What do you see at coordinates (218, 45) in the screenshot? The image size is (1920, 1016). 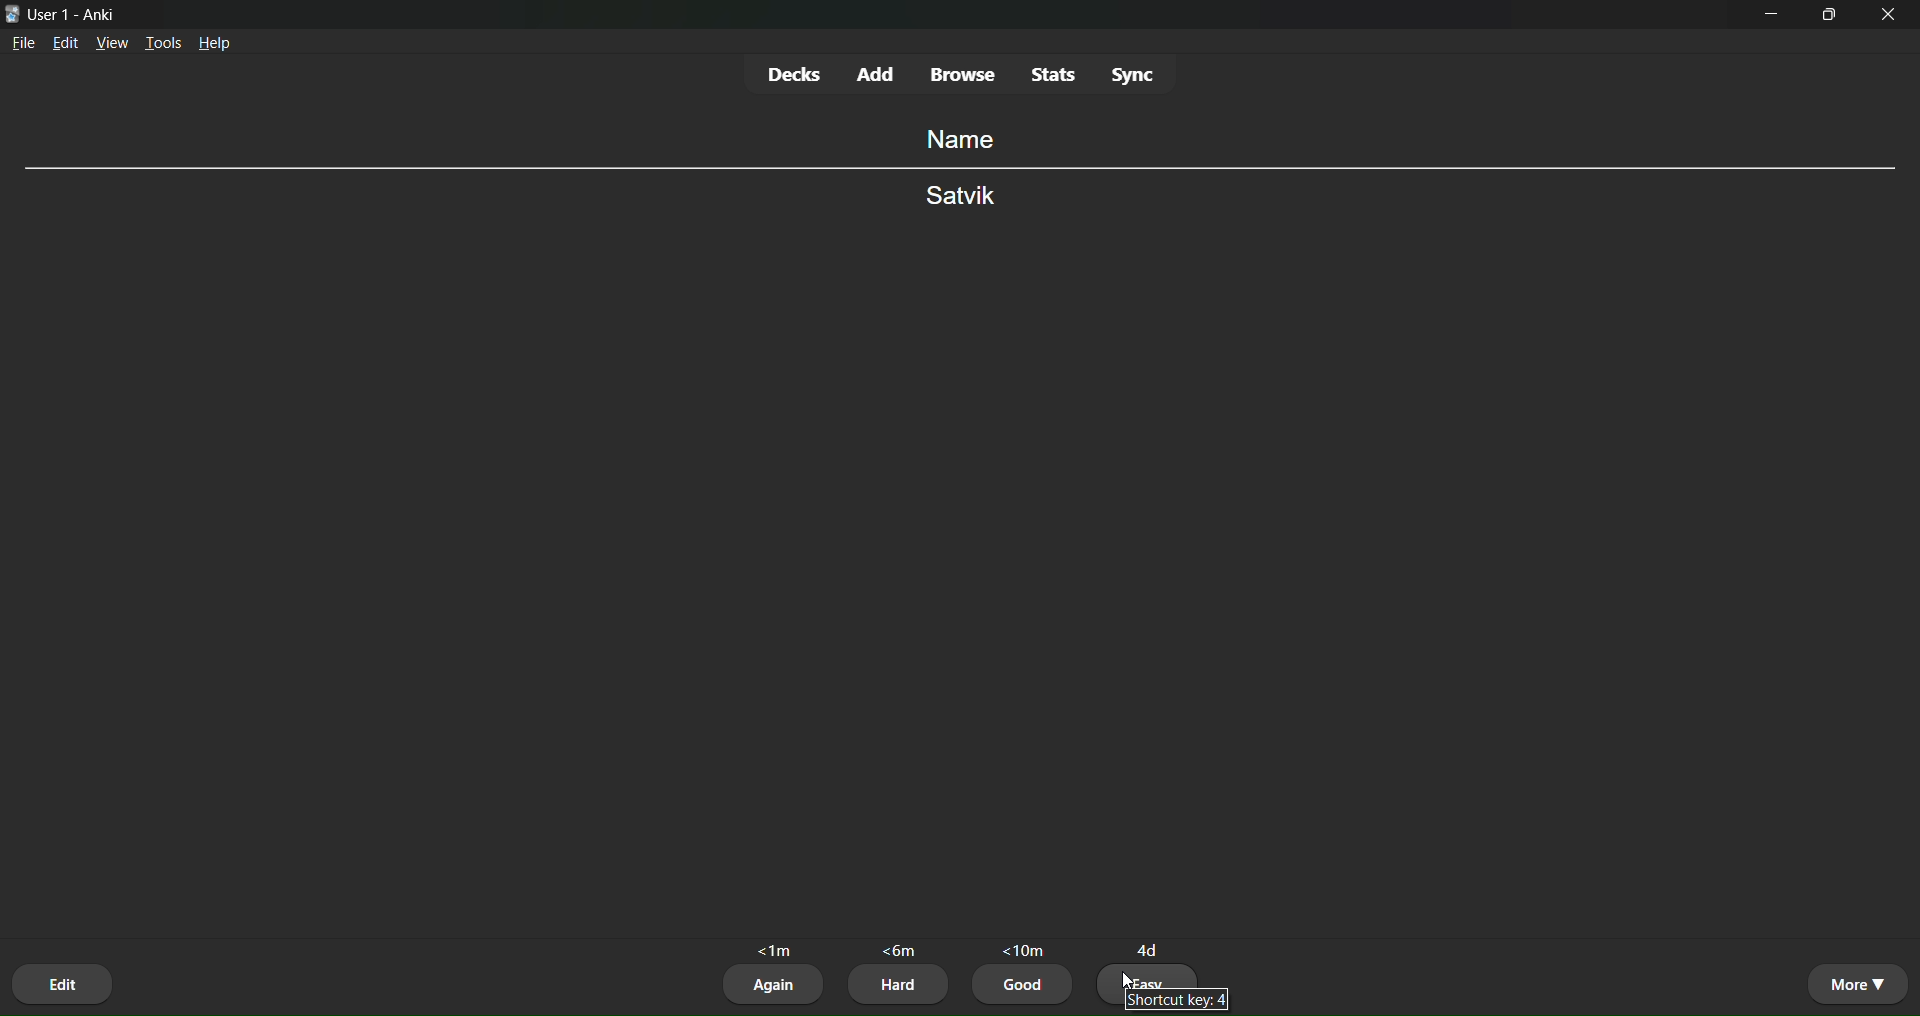 I see `help` at bounding box center [218, 45].